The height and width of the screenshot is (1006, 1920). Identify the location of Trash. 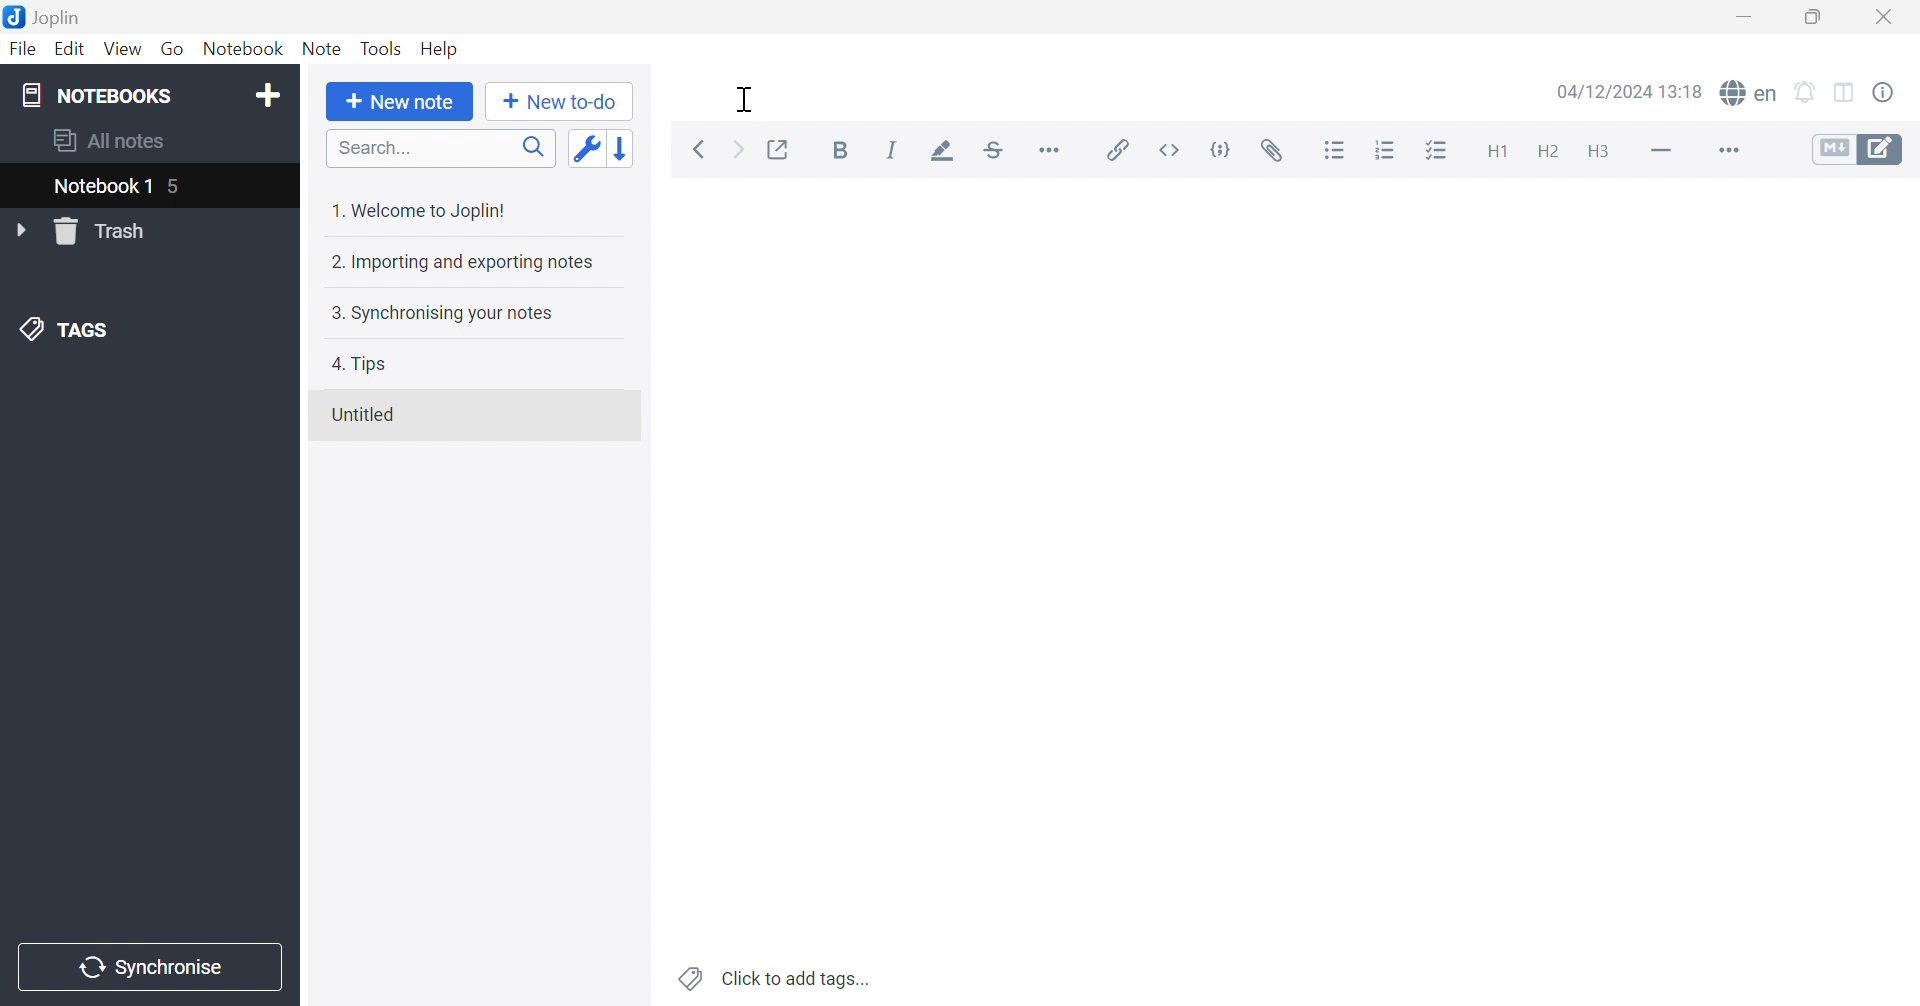
(104, 233).